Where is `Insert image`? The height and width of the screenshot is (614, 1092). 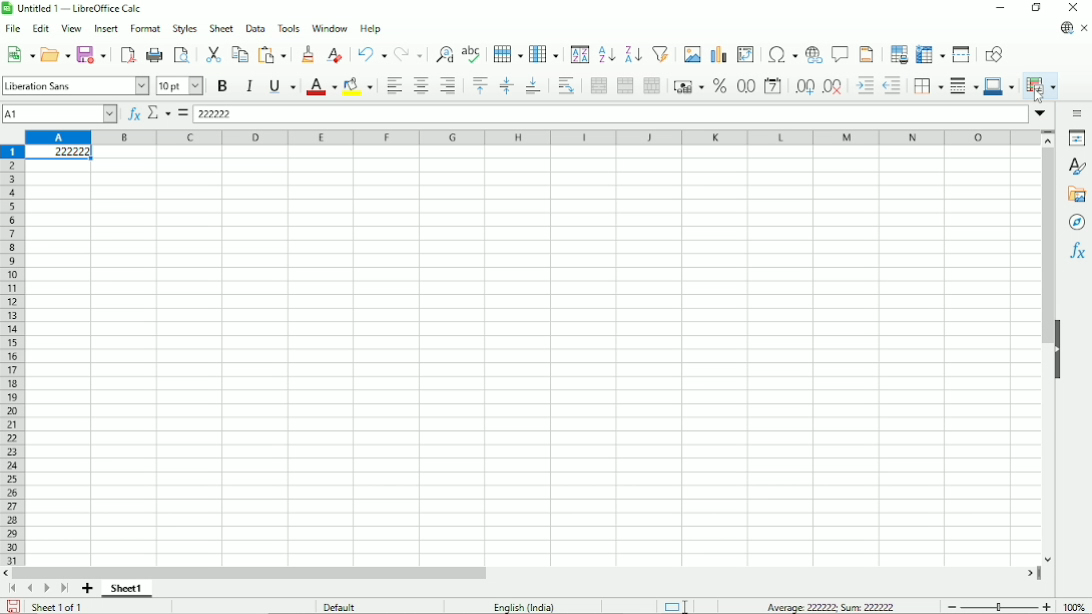
Insert image is located at coordinates (693, 52).